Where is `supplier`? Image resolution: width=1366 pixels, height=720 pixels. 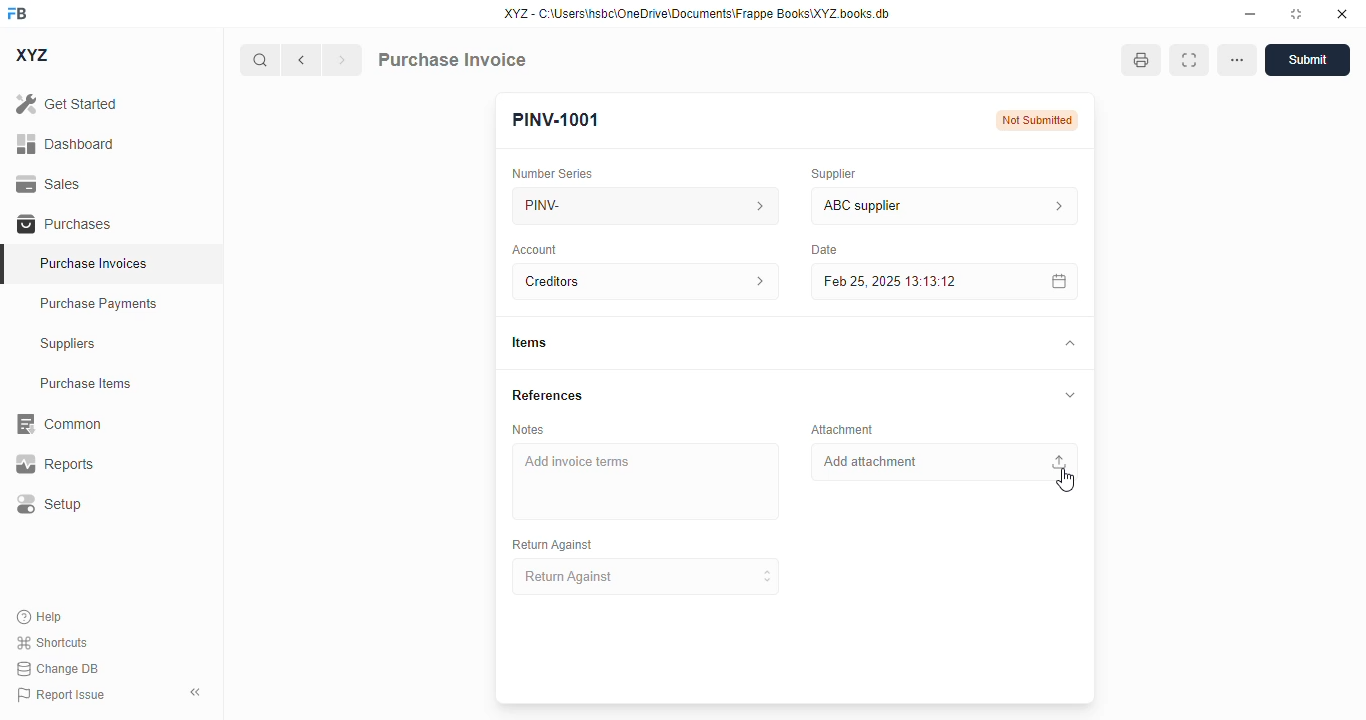
supplier is located at coordinates (829, 173).